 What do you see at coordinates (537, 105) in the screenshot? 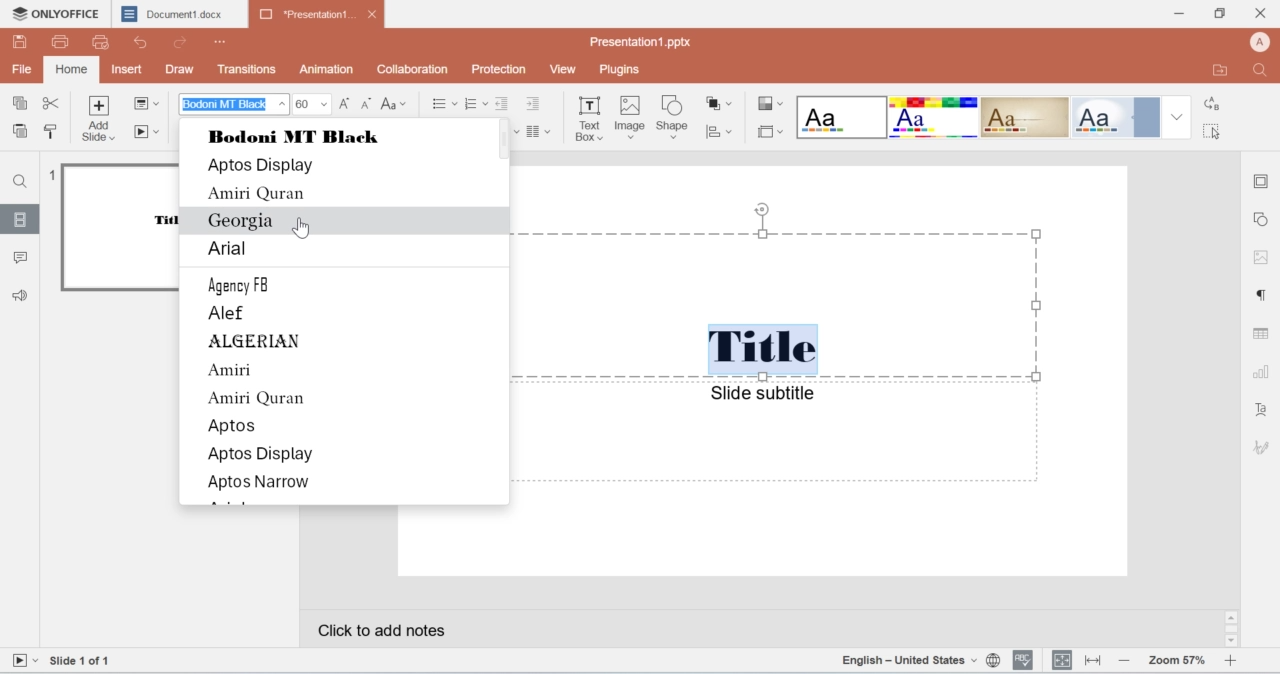
I see `indent` at bounding box center [537, 105].